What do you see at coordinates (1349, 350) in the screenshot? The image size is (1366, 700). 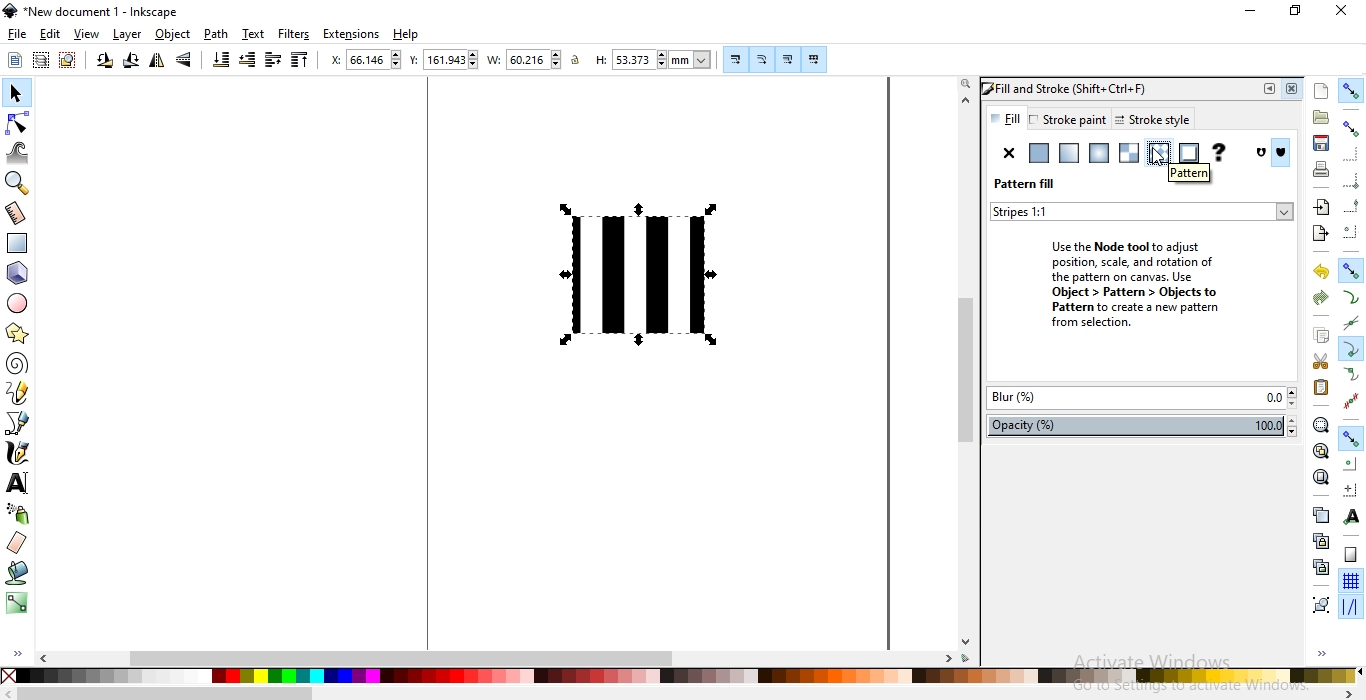 I see `nap to cusp nodes` at bounding box center [1349, 350].